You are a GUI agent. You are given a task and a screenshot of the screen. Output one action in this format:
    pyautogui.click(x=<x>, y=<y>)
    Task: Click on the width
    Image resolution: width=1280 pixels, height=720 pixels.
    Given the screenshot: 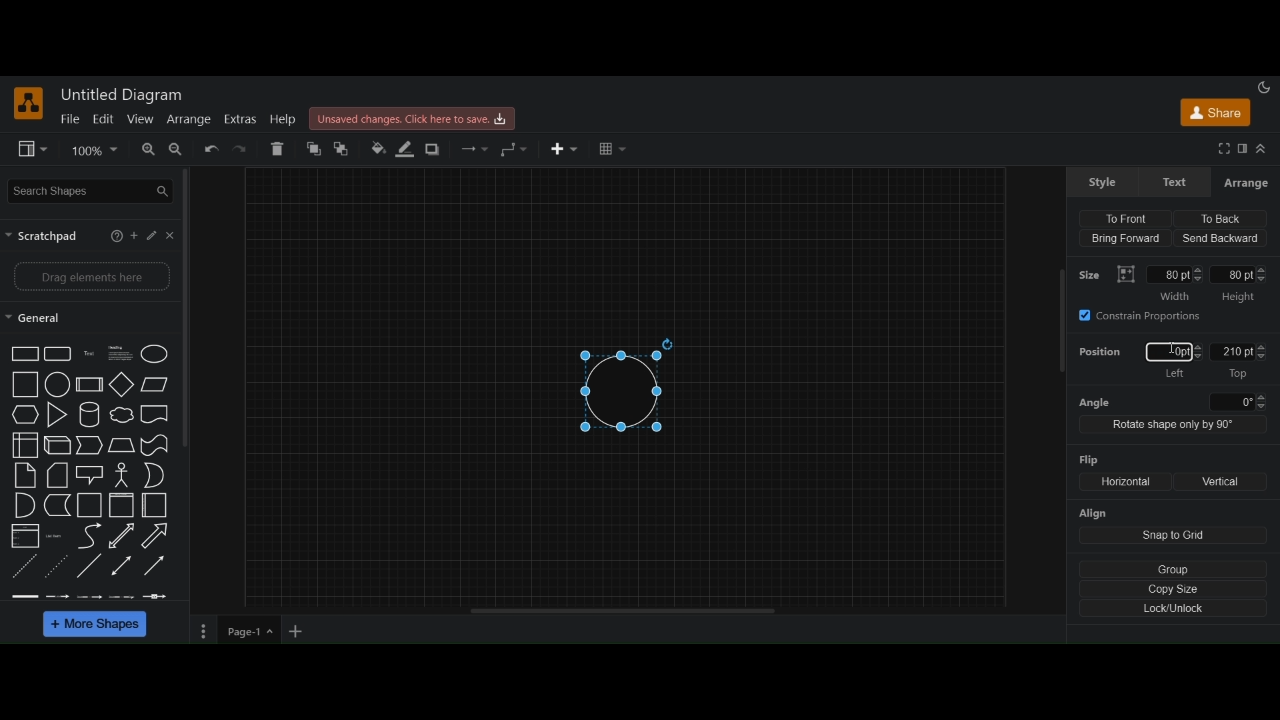 What is the action you would take?
    pyautogui.click(x=1175, y=283)
    